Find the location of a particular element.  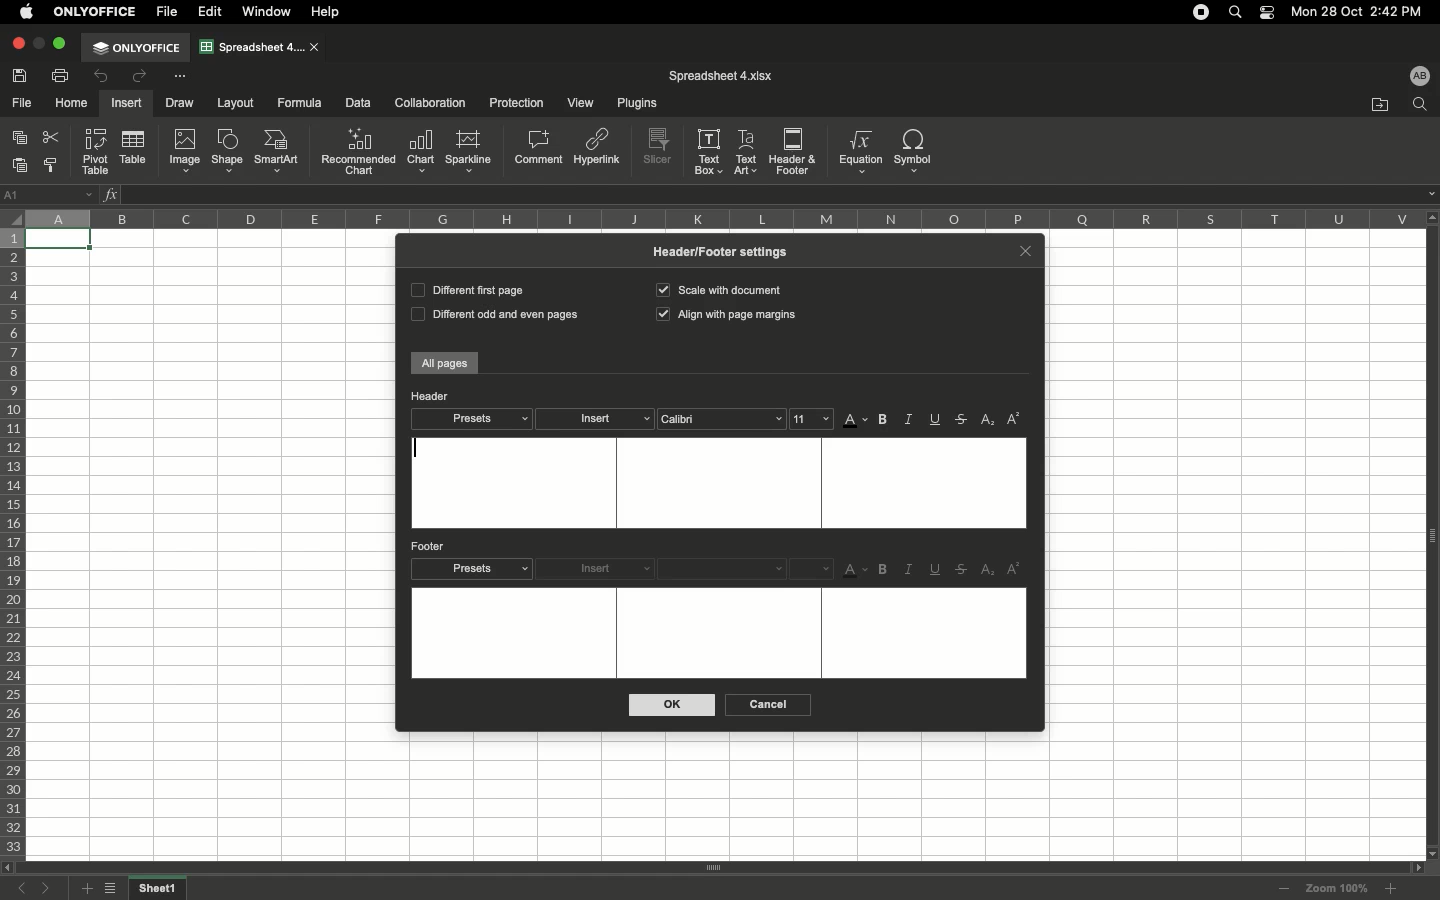

Insert is located at coordinates (599, 569).